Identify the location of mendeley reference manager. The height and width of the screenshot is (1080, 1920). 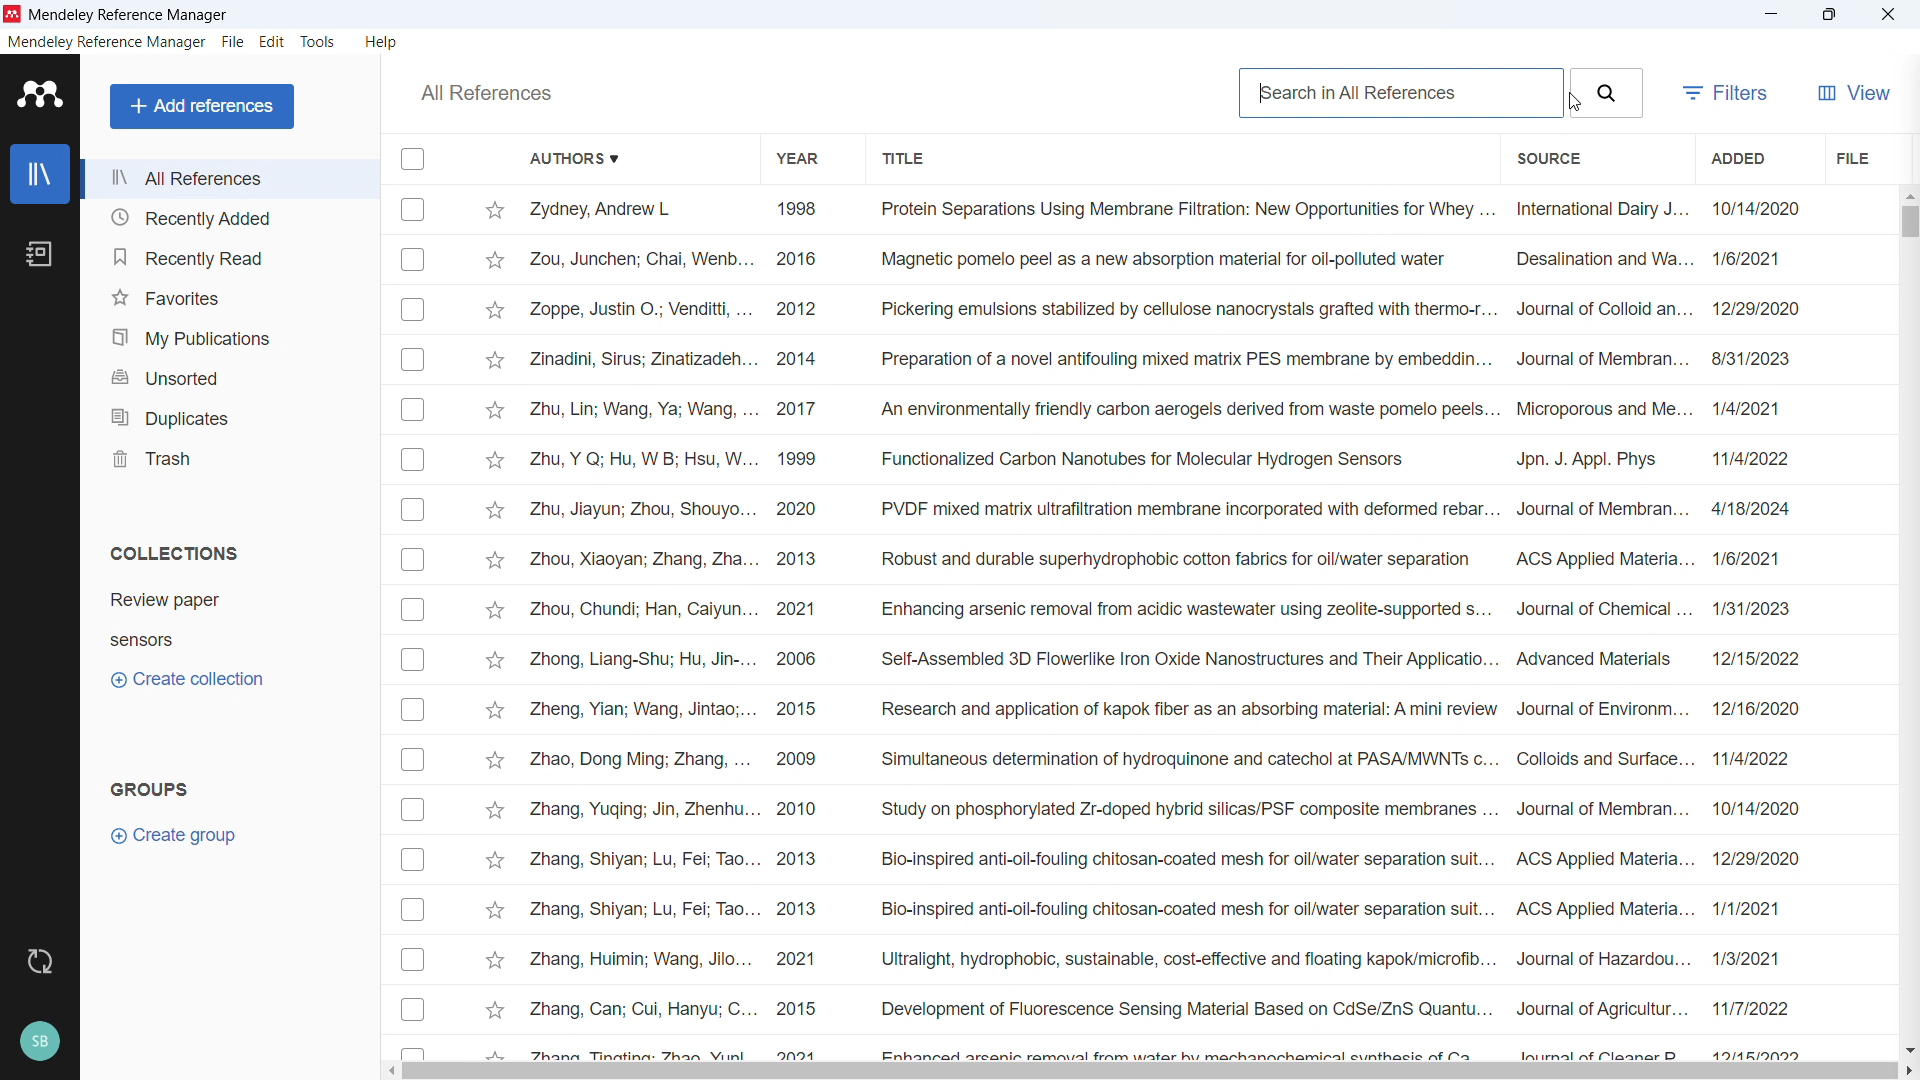
(128, 15).